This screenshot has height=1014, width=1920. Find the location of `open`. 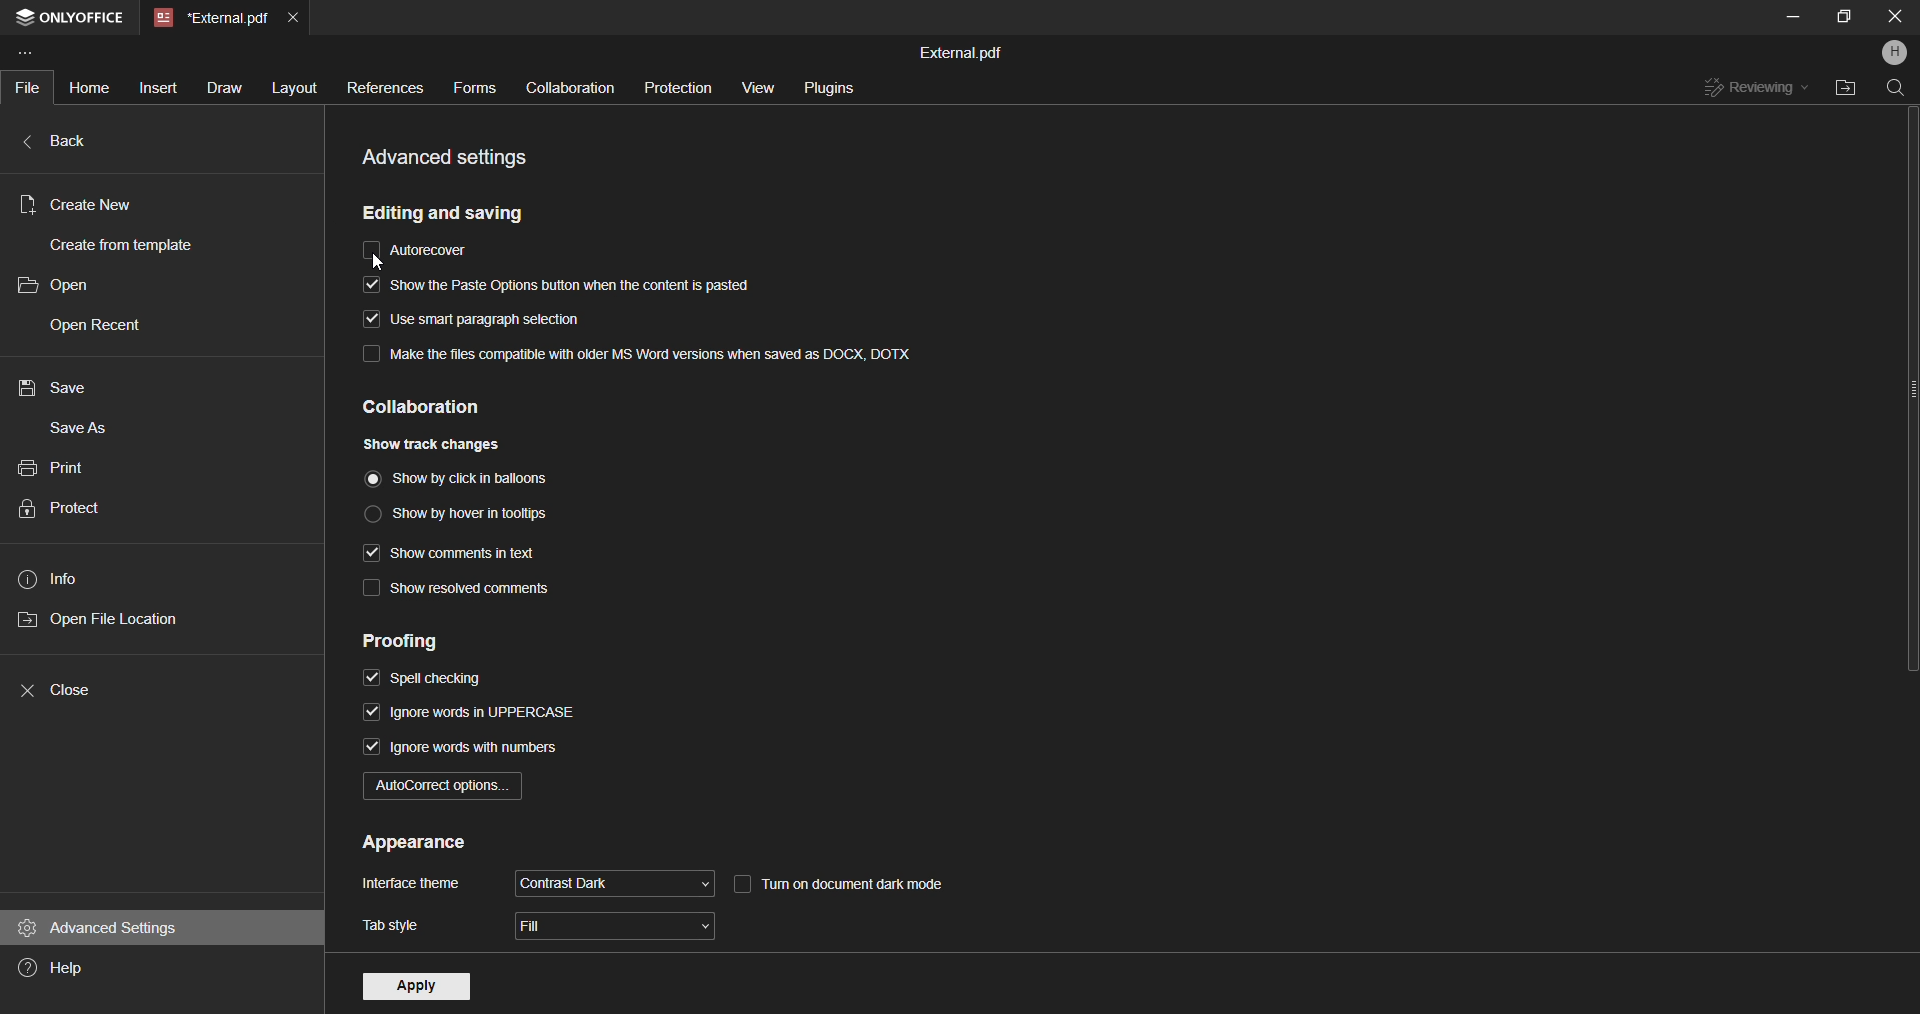

open is located at coordinates (66, 285).